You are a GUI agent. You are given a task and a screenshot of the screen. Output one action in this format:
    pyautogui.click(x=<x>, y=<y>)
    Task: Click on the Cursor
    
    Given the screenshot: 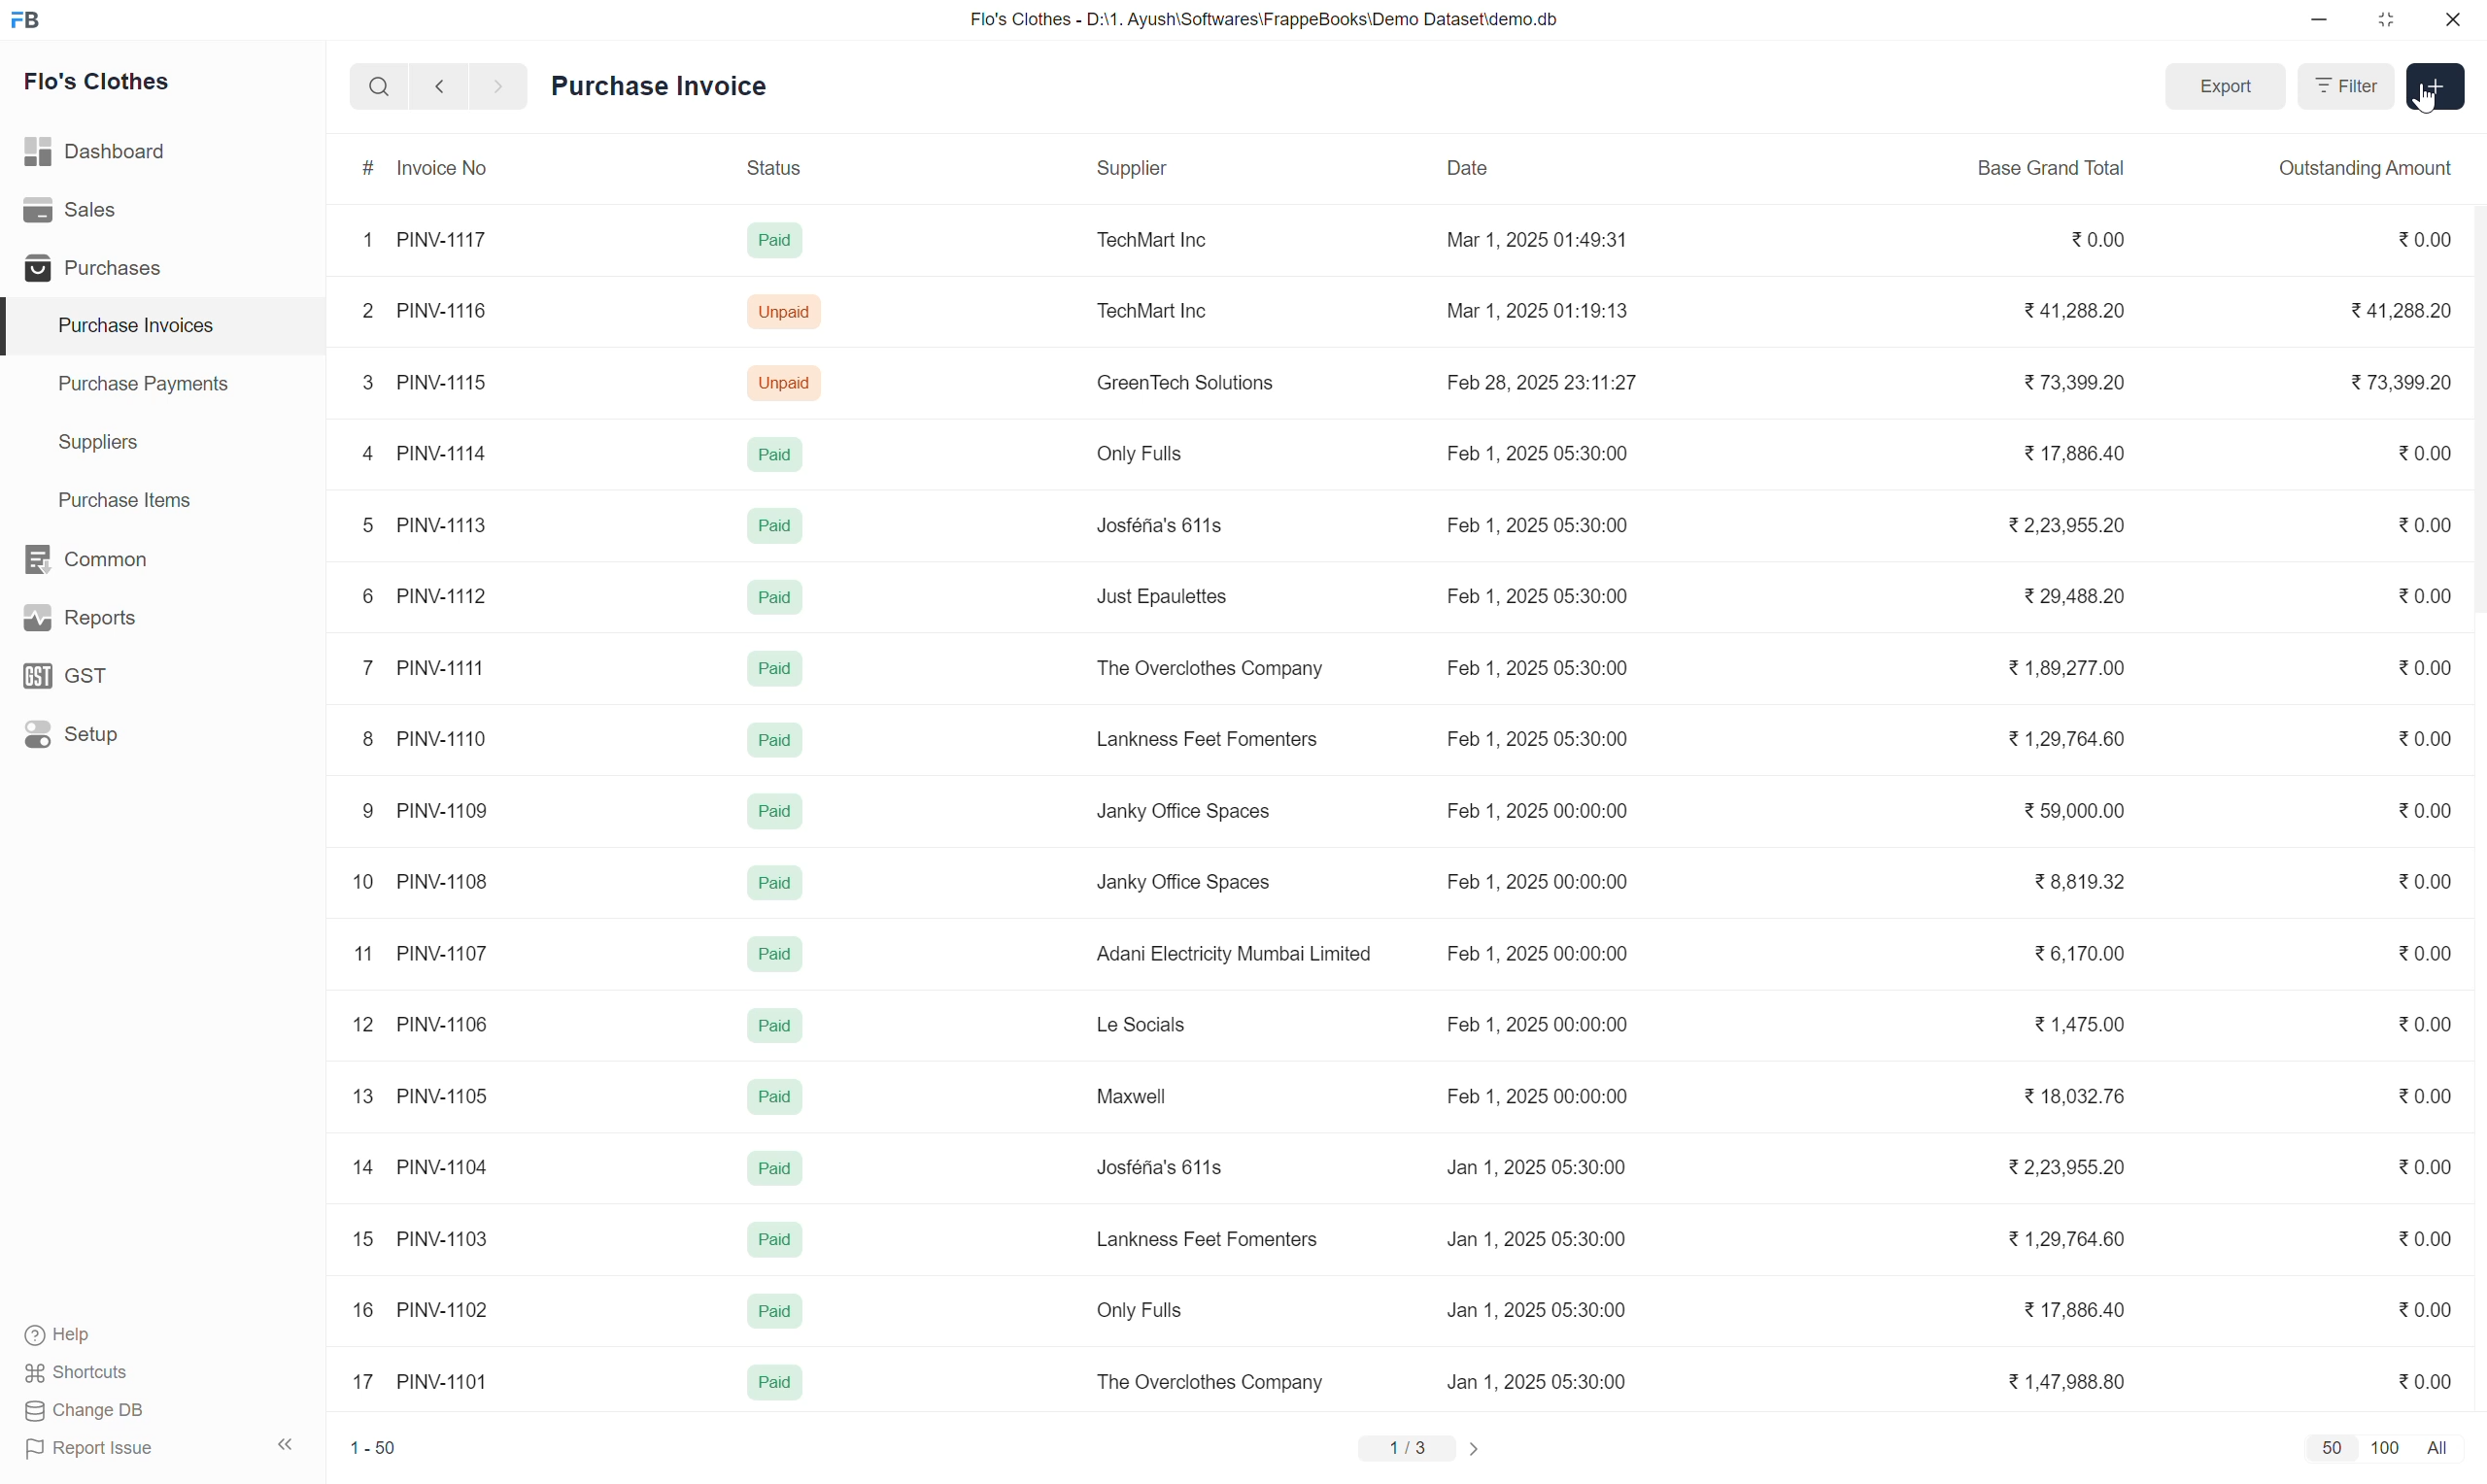 What is the action you would take?
    pyautogui.click(x=2424, y=98)
    